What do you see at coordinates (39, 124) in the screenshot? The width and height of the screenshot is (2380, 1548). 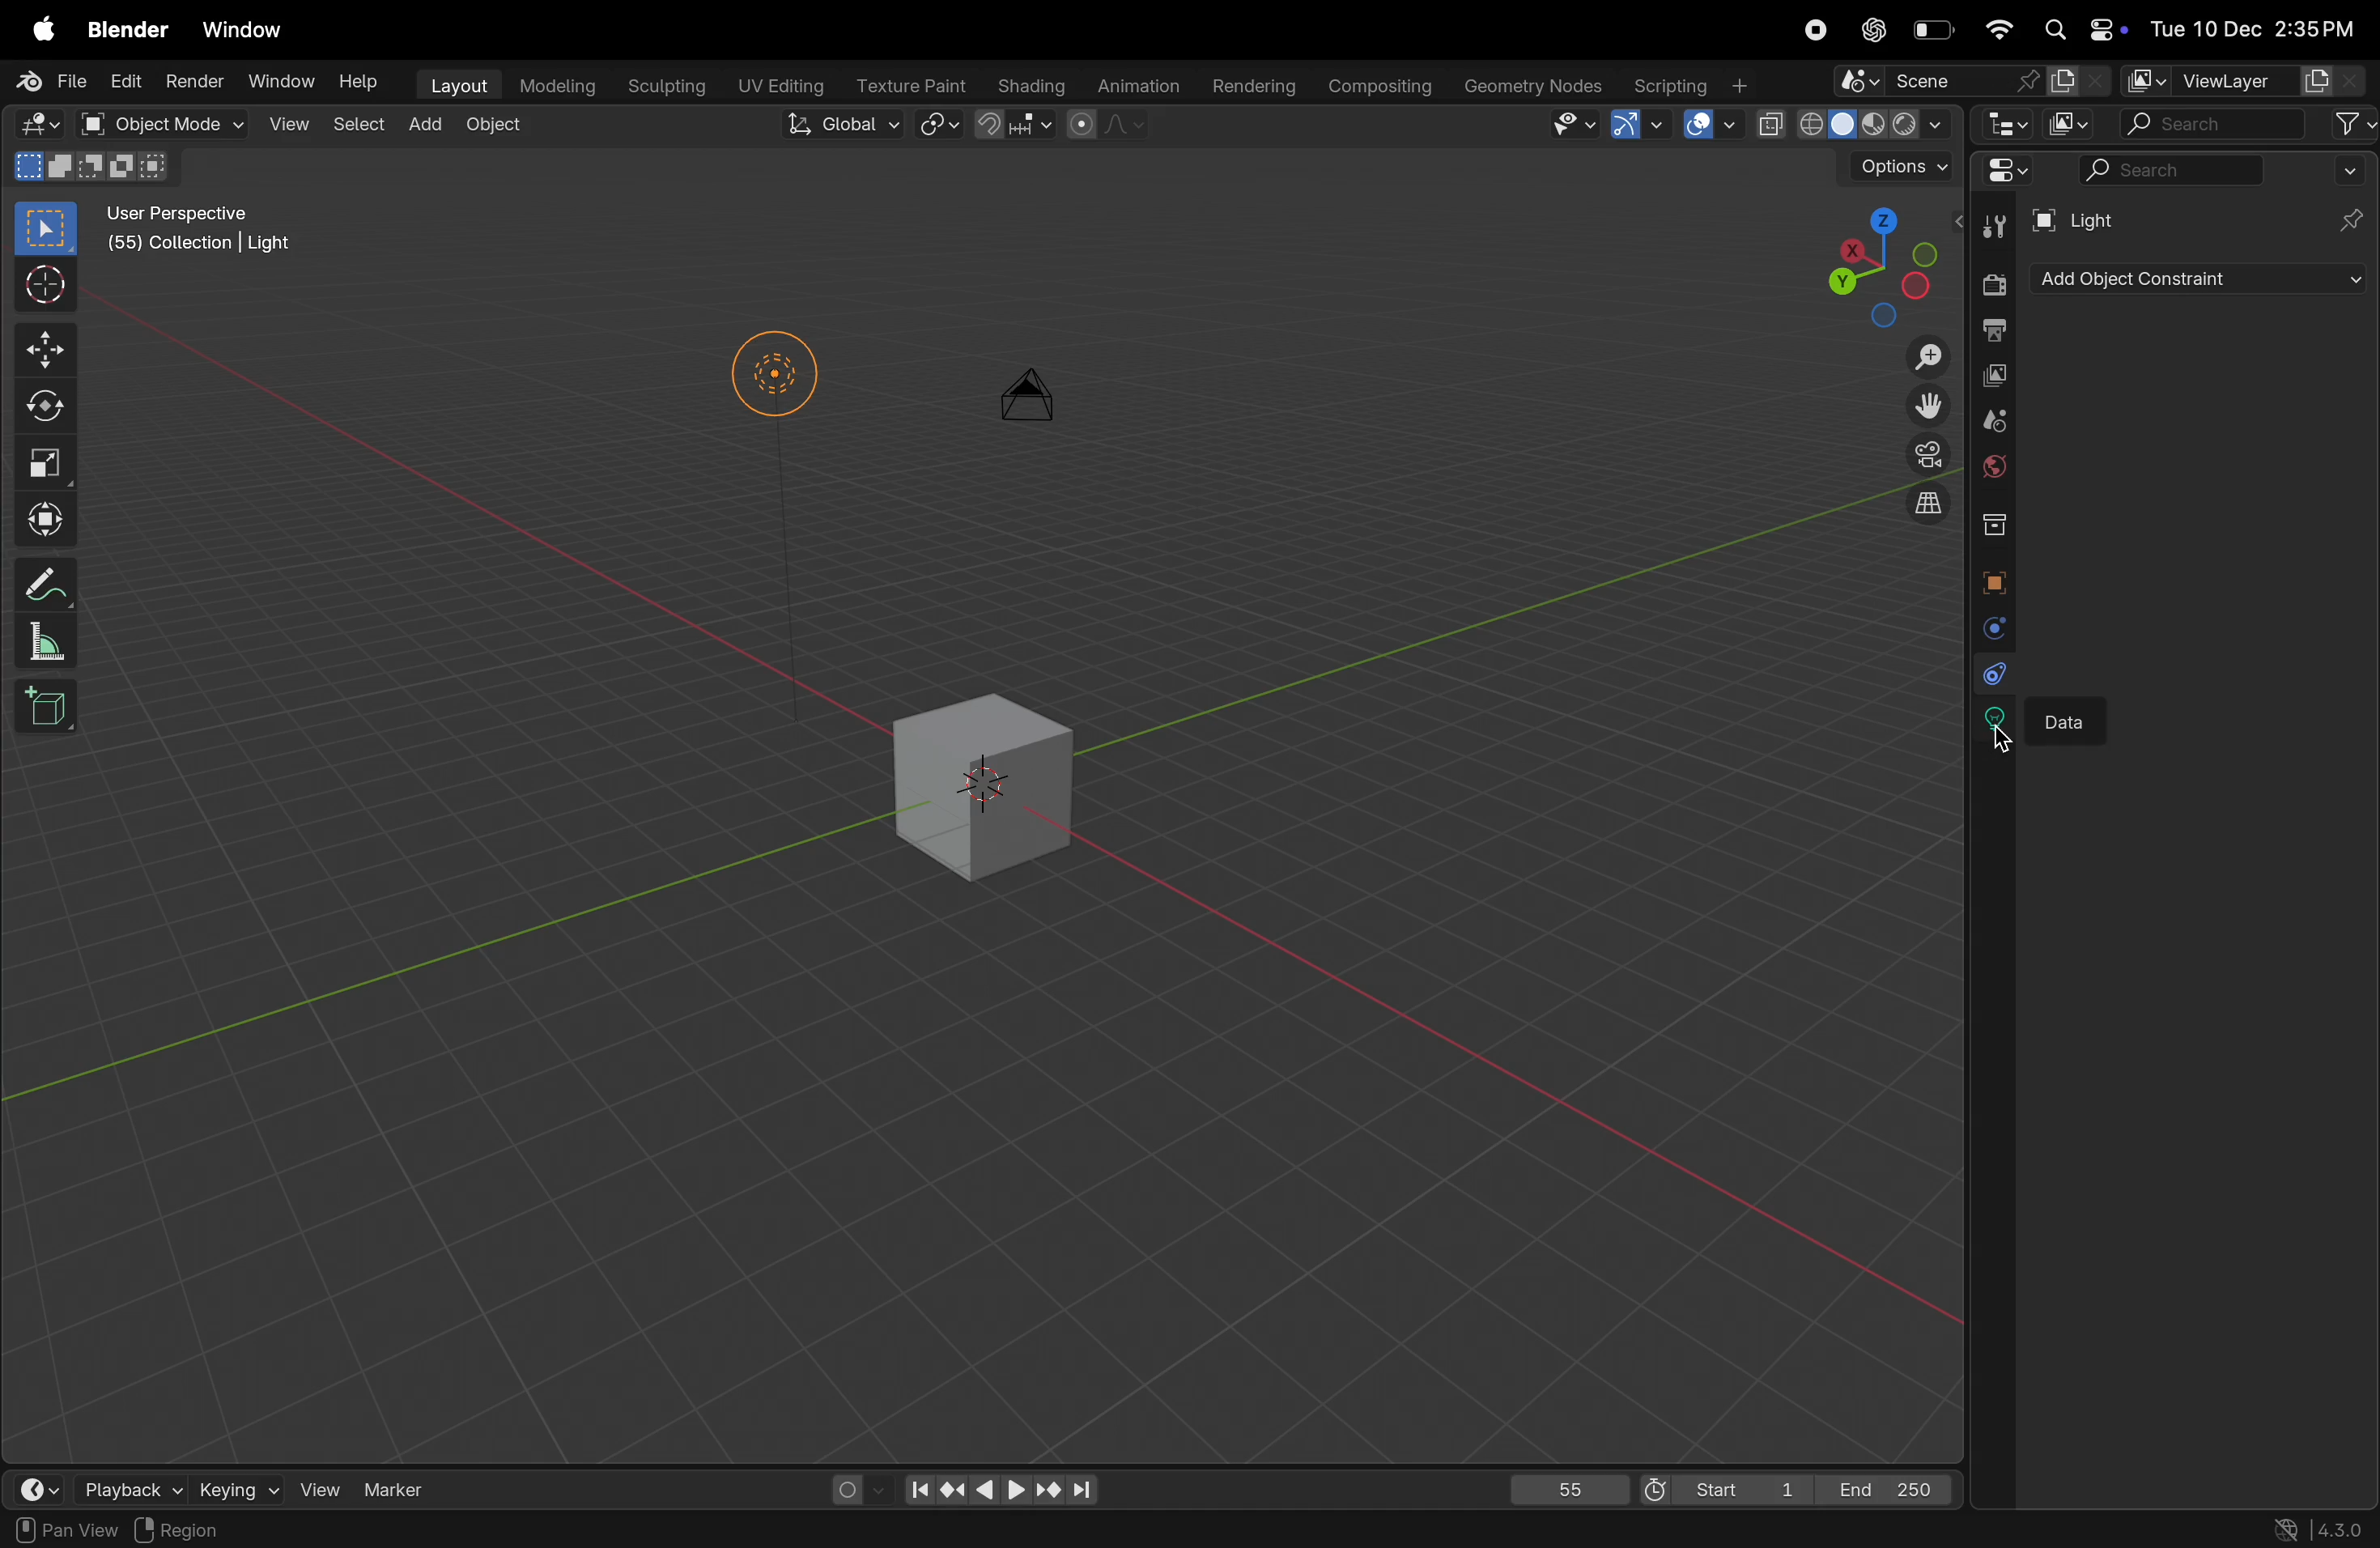 I see `Editor mode` at bounding box center [39, 124].